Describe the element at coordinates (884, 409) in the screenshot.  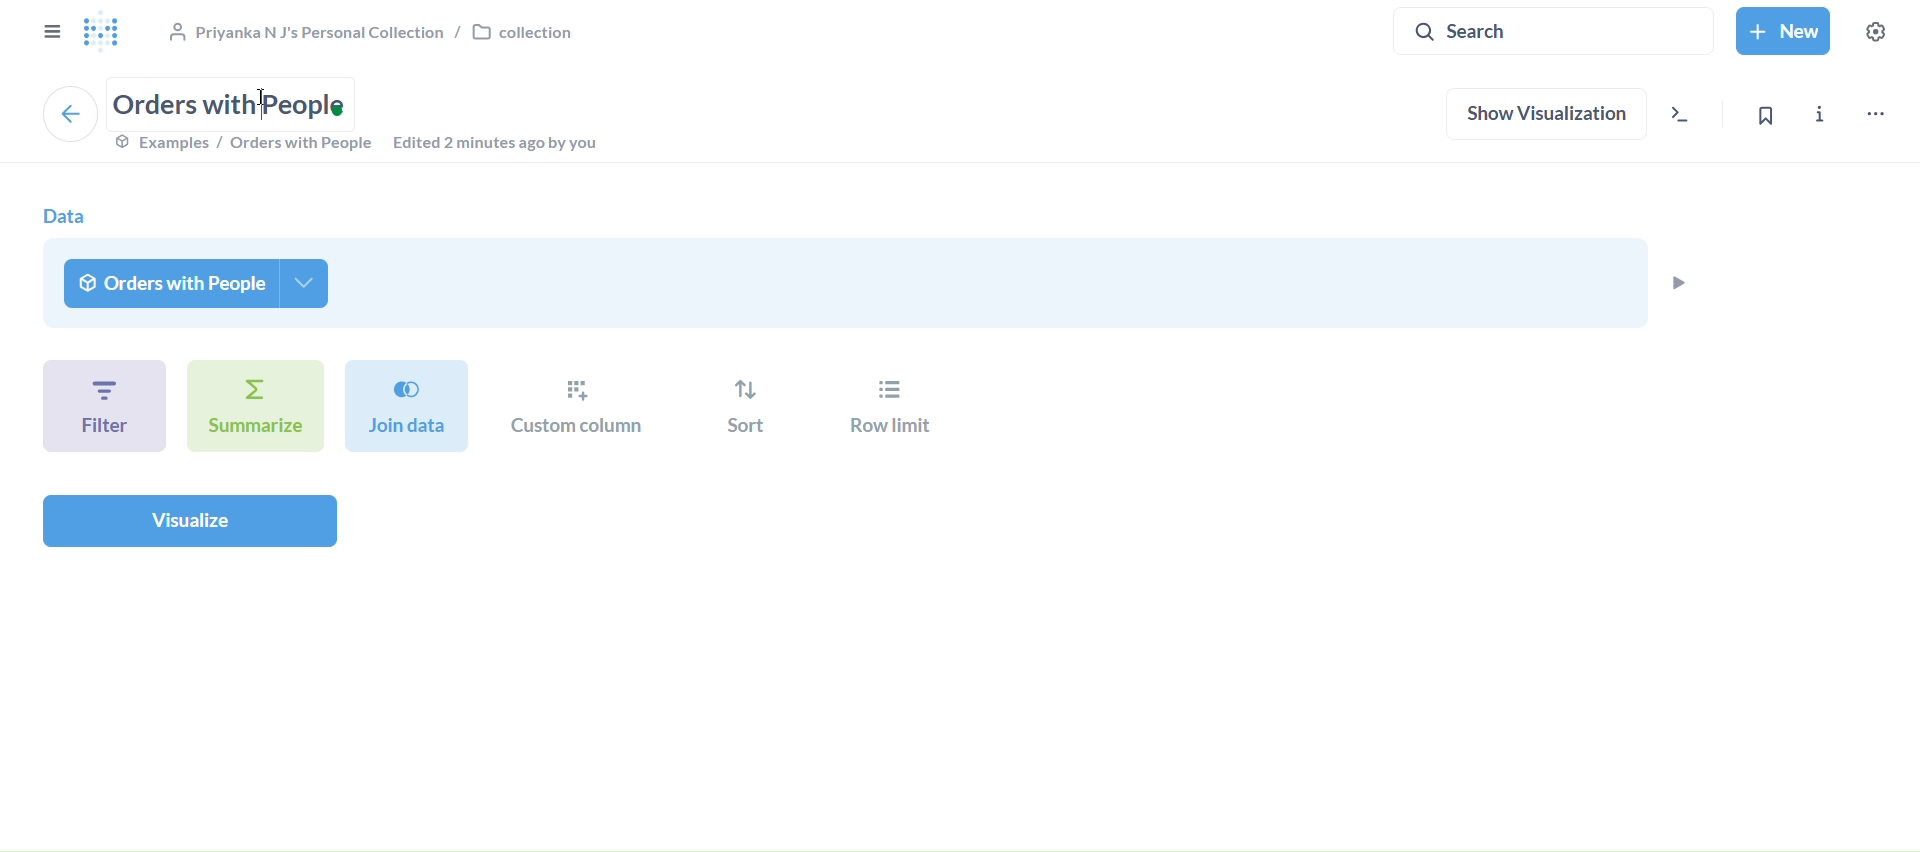
I see `row limit` at that location.